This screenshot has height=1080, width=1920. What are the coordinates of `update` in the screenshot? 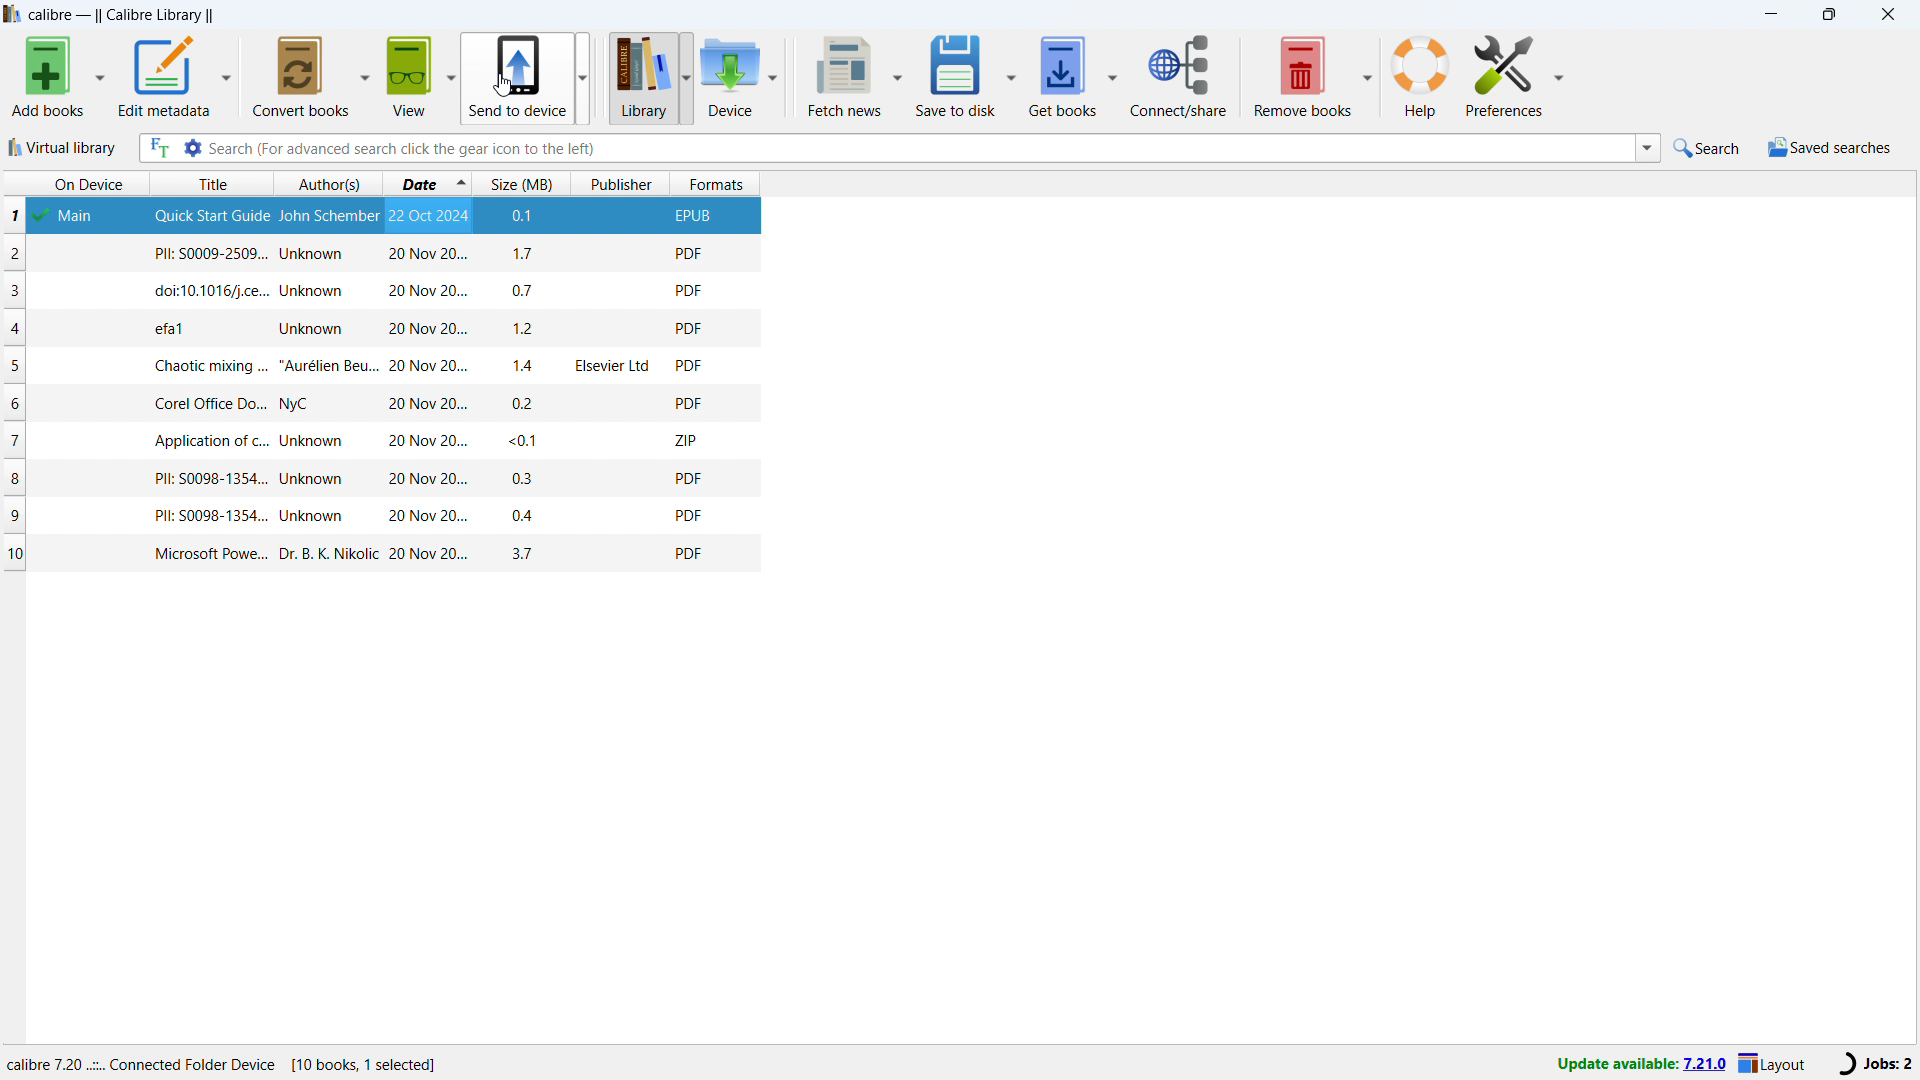 It's located at (1642, 1061).